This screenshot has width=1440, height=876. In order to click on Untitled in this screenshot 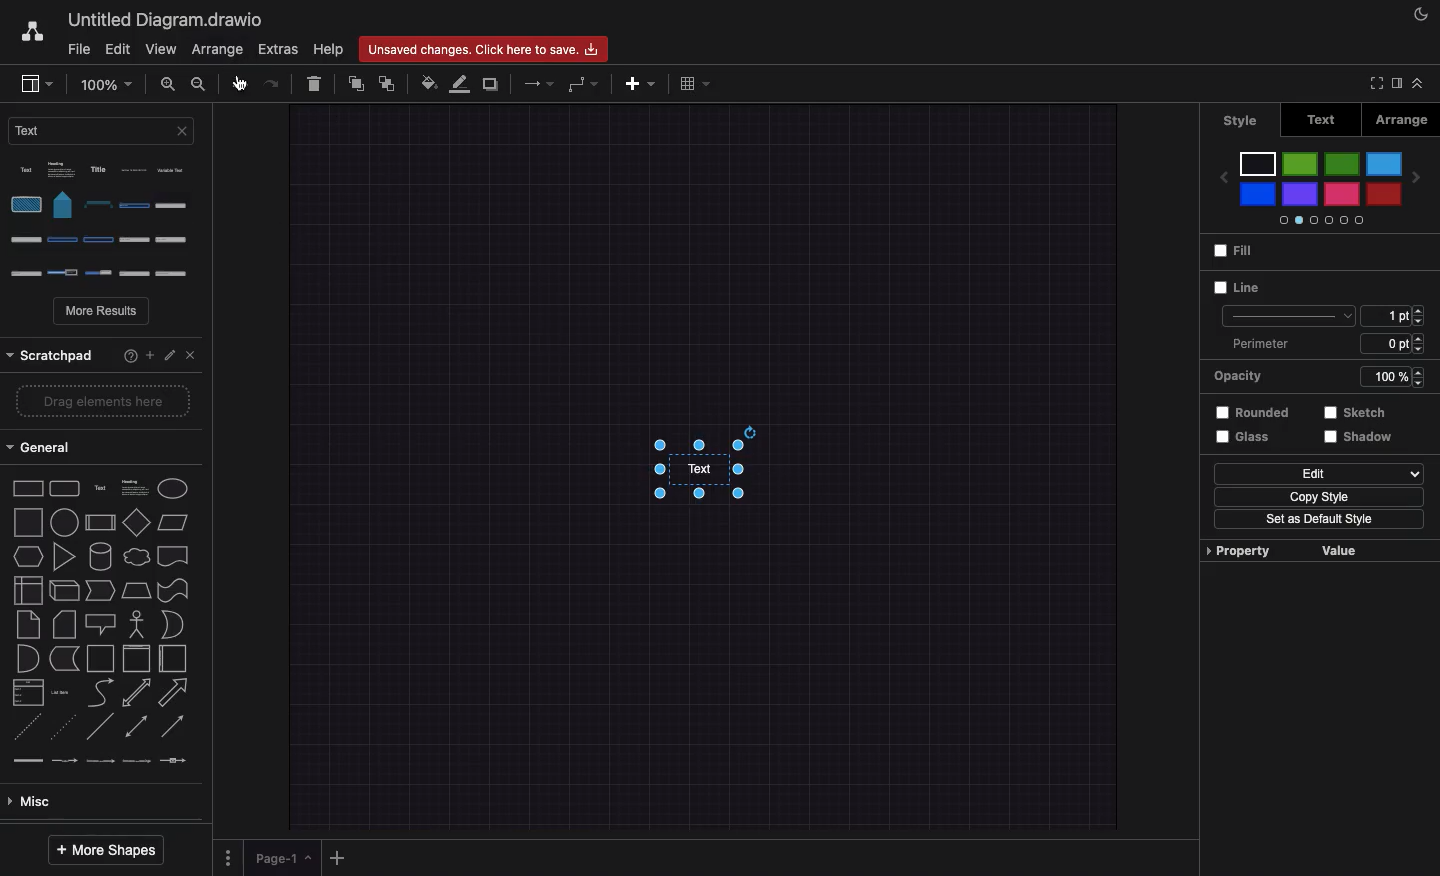, I will do `click(162, 21)`.